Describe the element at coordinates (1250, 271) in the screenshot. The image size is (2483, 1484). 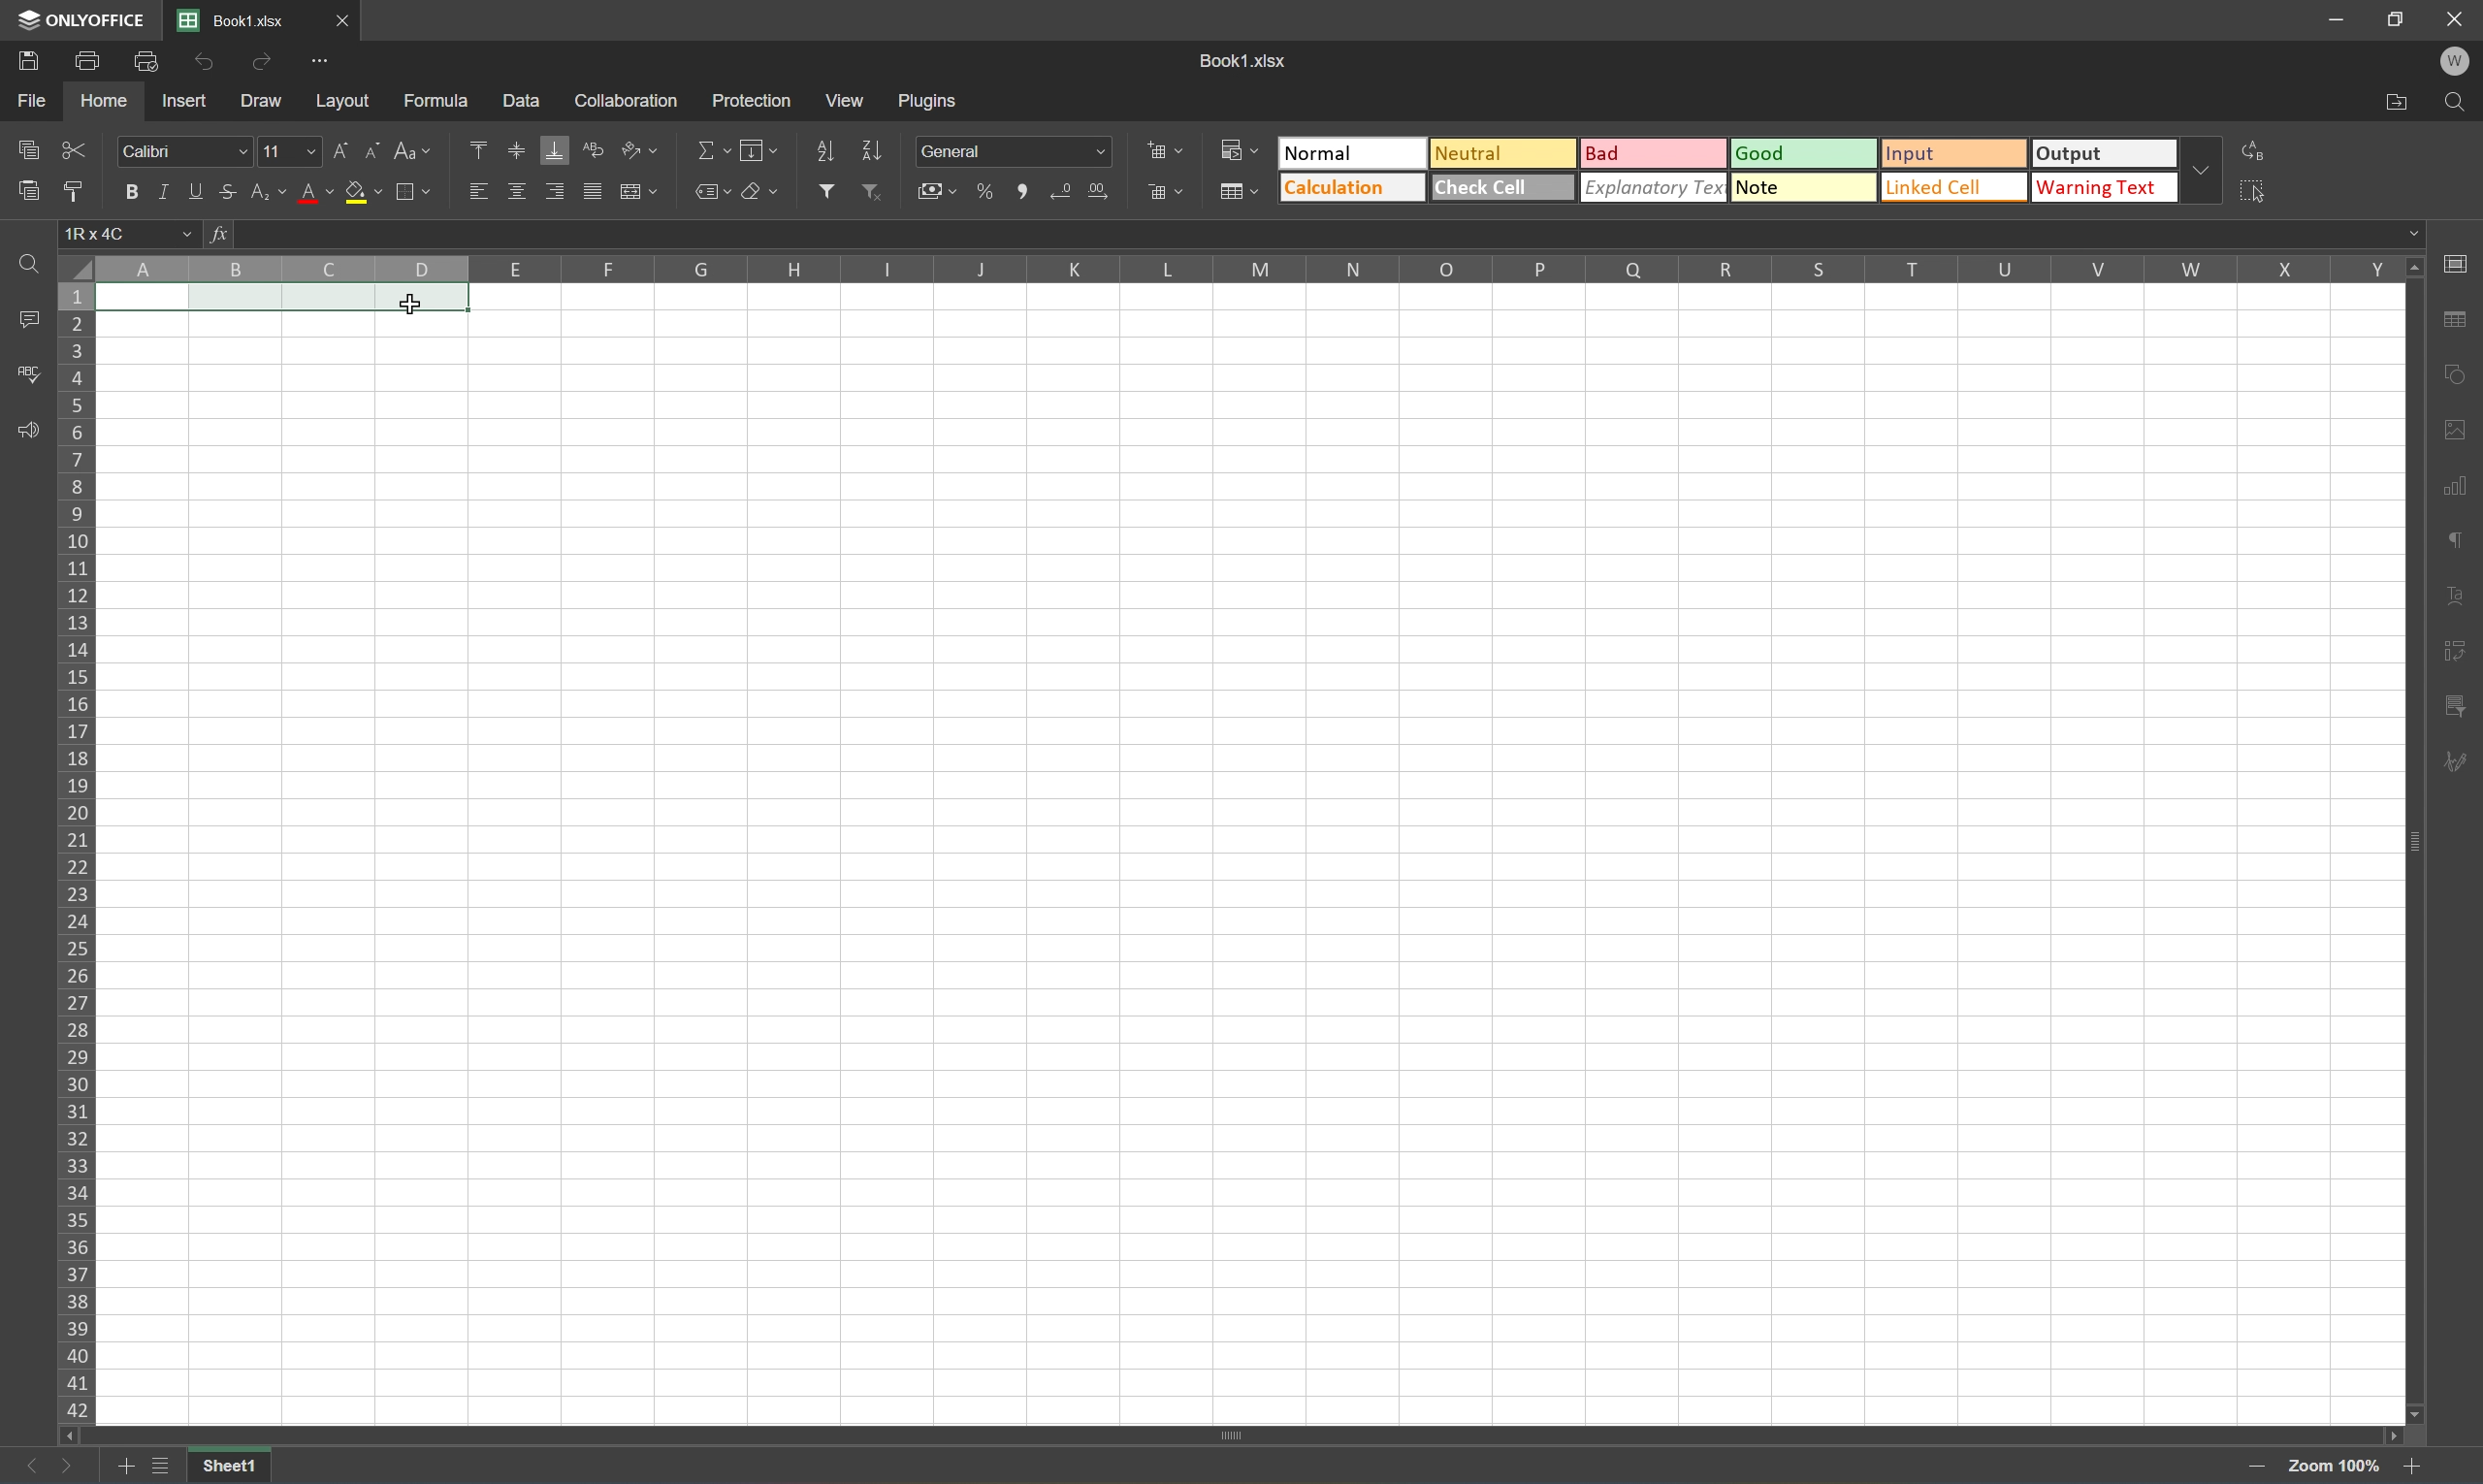
I see `Column names` at that location.